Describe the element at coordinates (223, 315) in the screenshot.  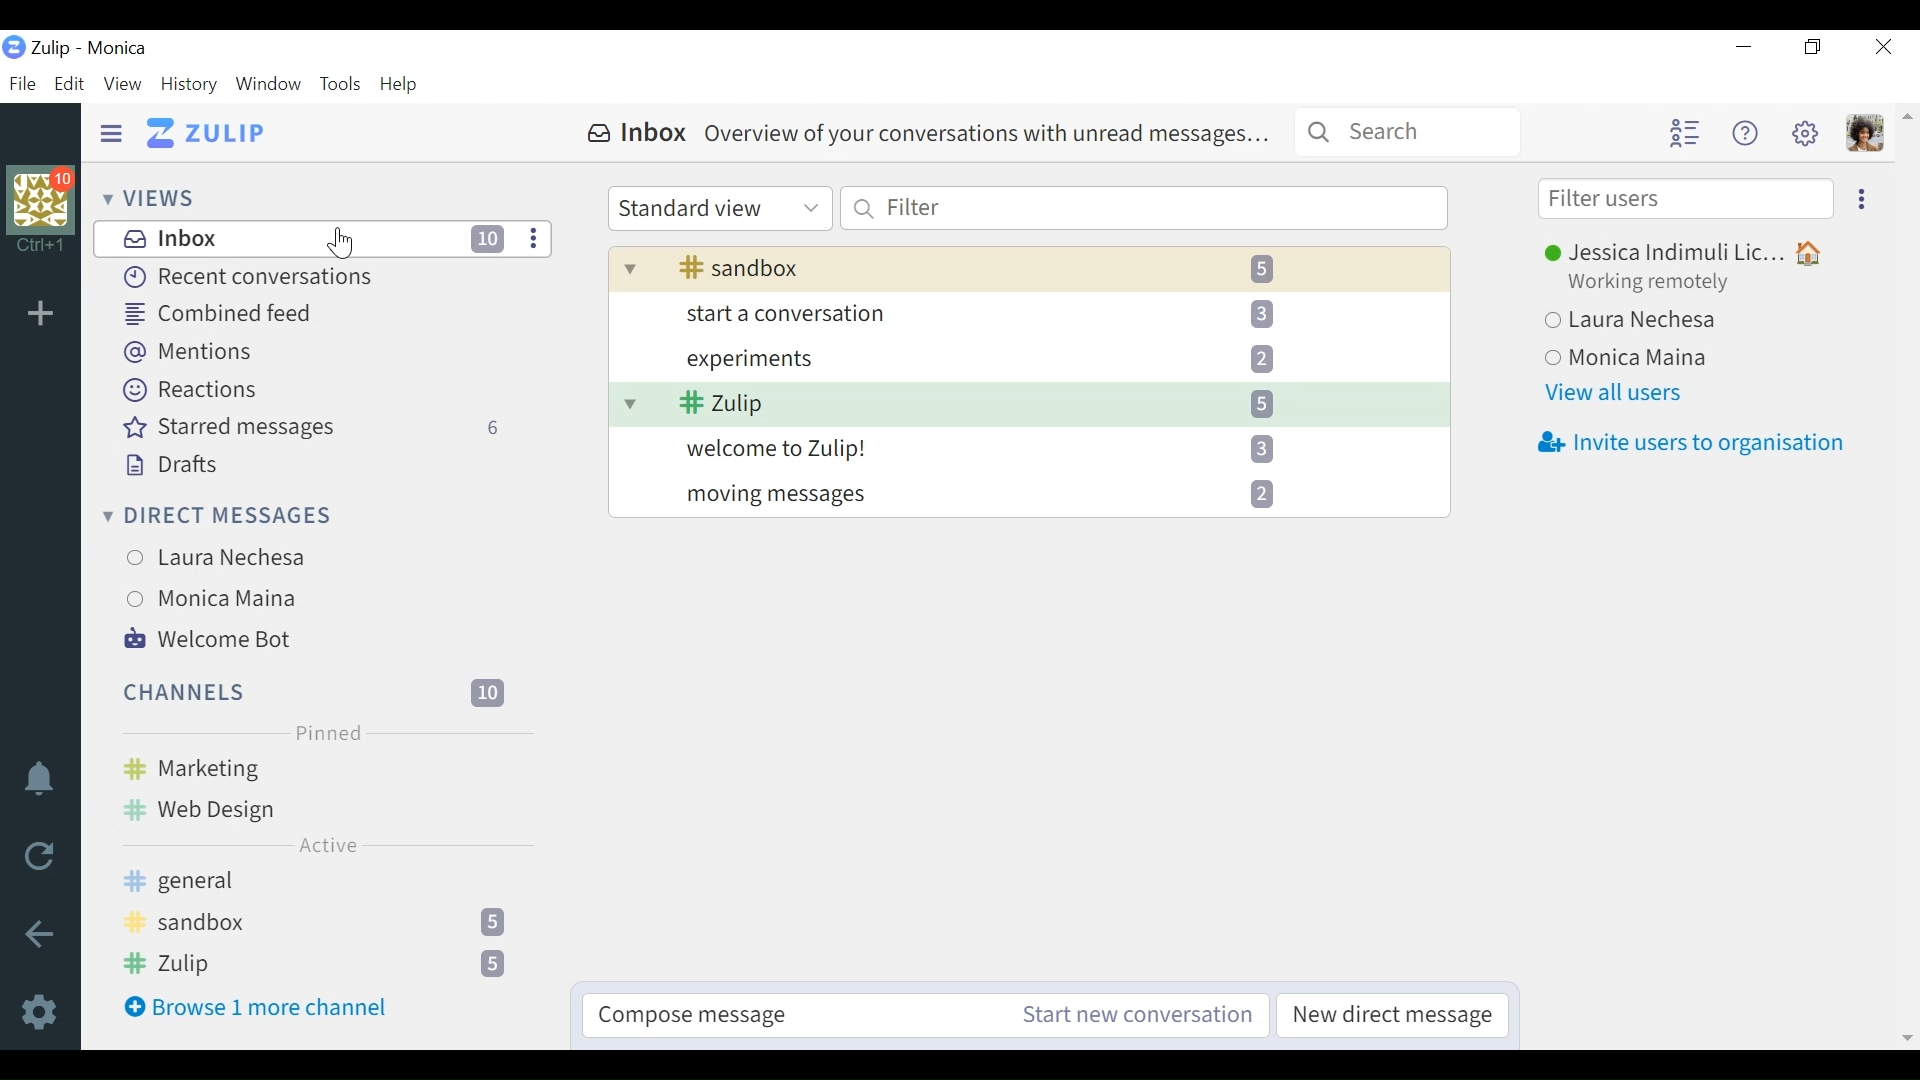
I see `Combined Feed` at that location.